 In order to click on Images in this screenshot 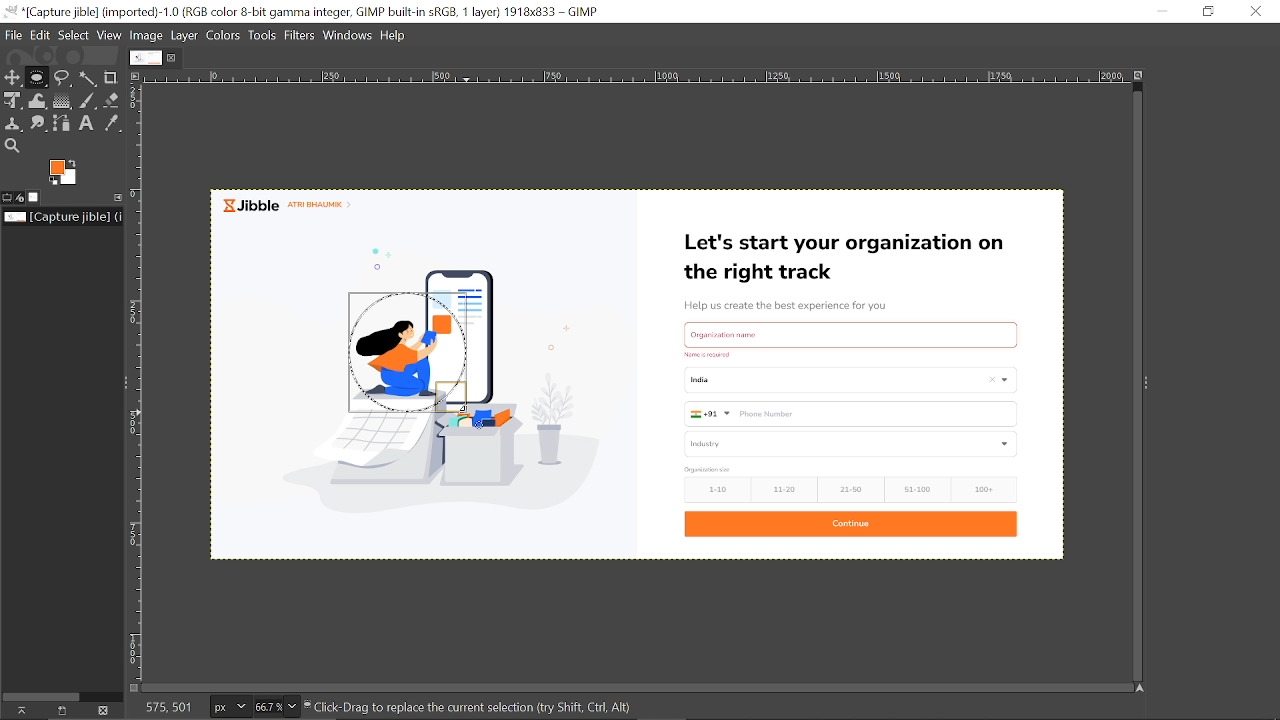, I will do `click(36, 197)`.